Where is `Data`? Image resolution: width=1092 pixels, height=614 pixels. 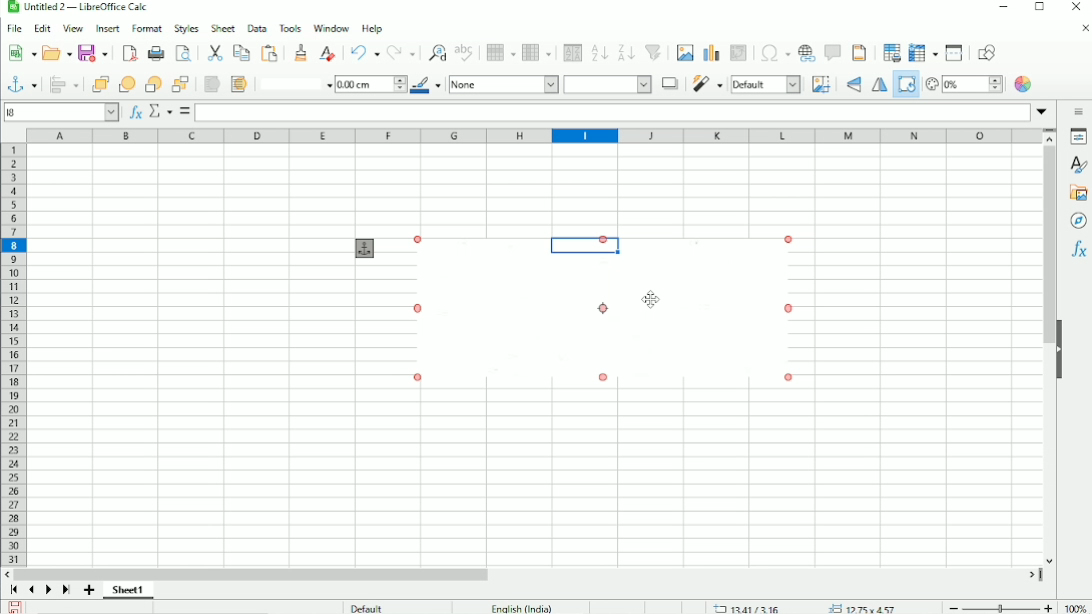
Data is located at coordinates (256, 28).